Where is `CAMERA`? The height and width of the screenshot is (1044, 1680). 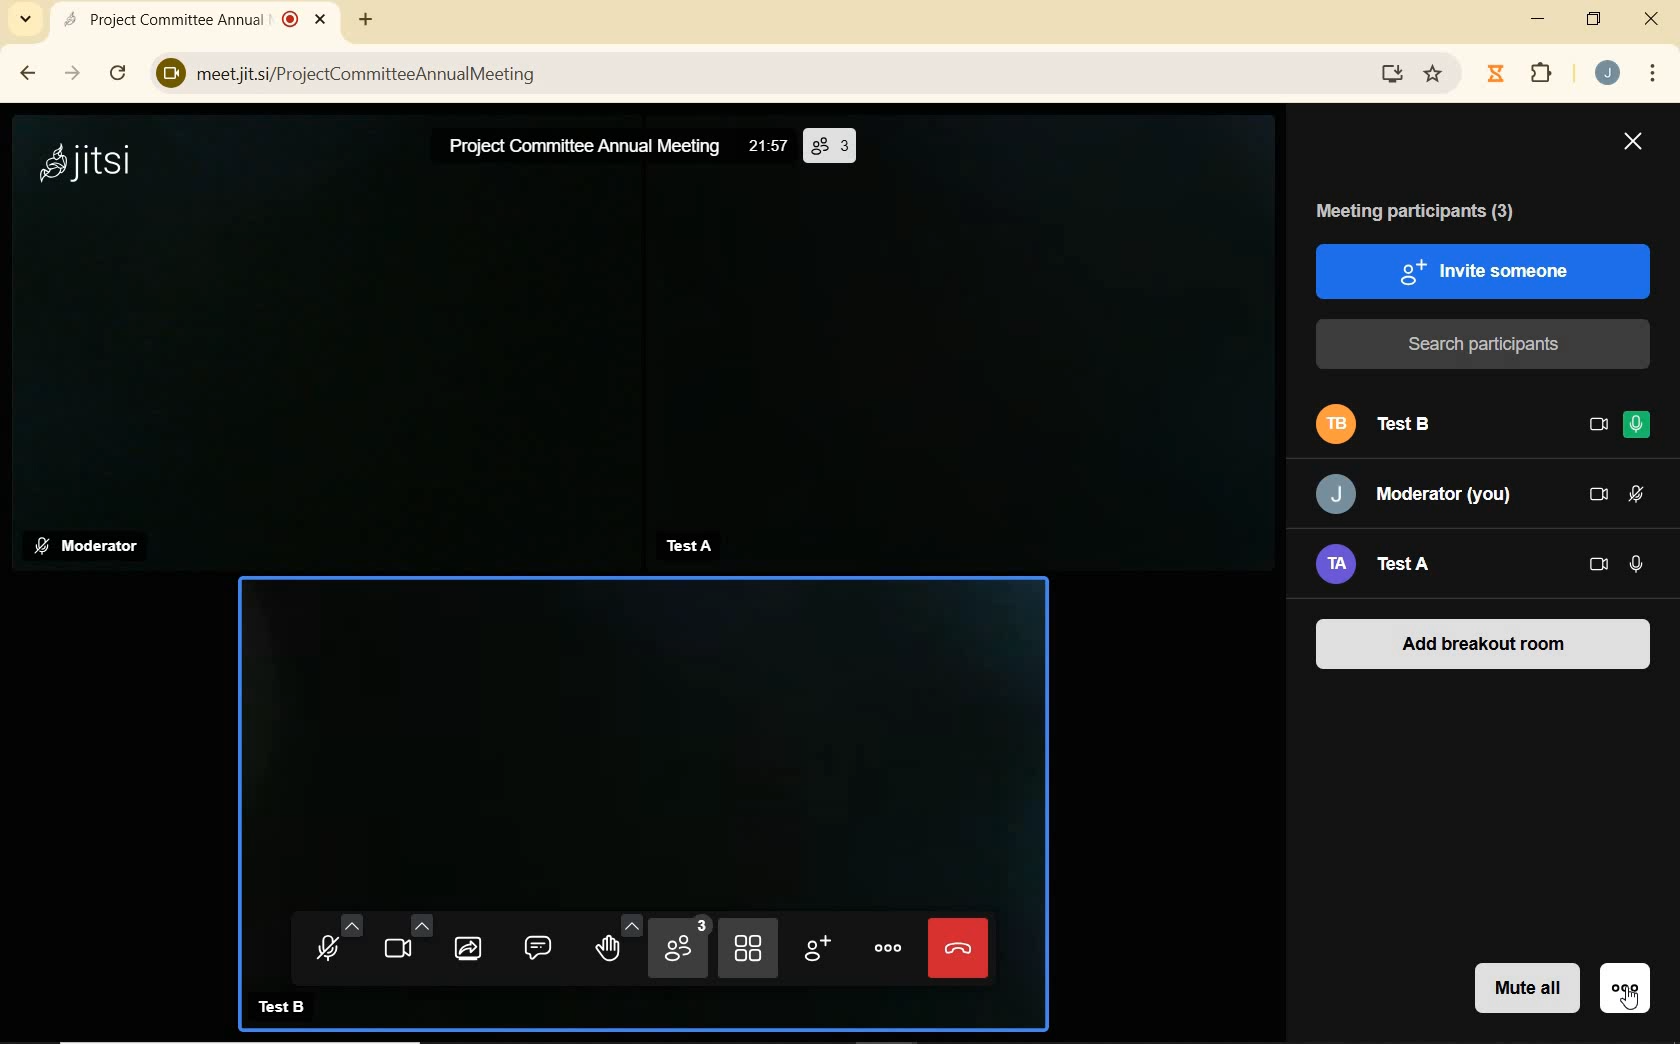 CAMERA is located at coordinates (1600, 566).